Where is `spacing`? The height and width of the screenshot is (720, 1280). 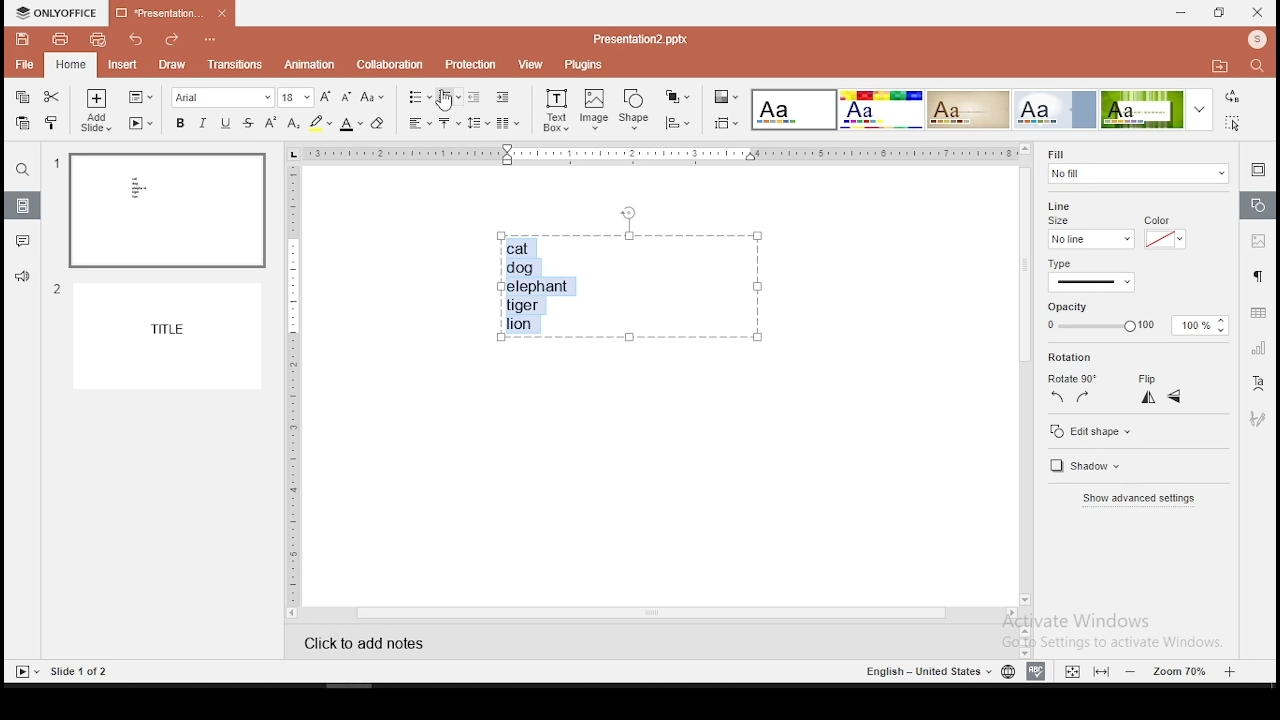 spacing is located at coordinates (478, 123).